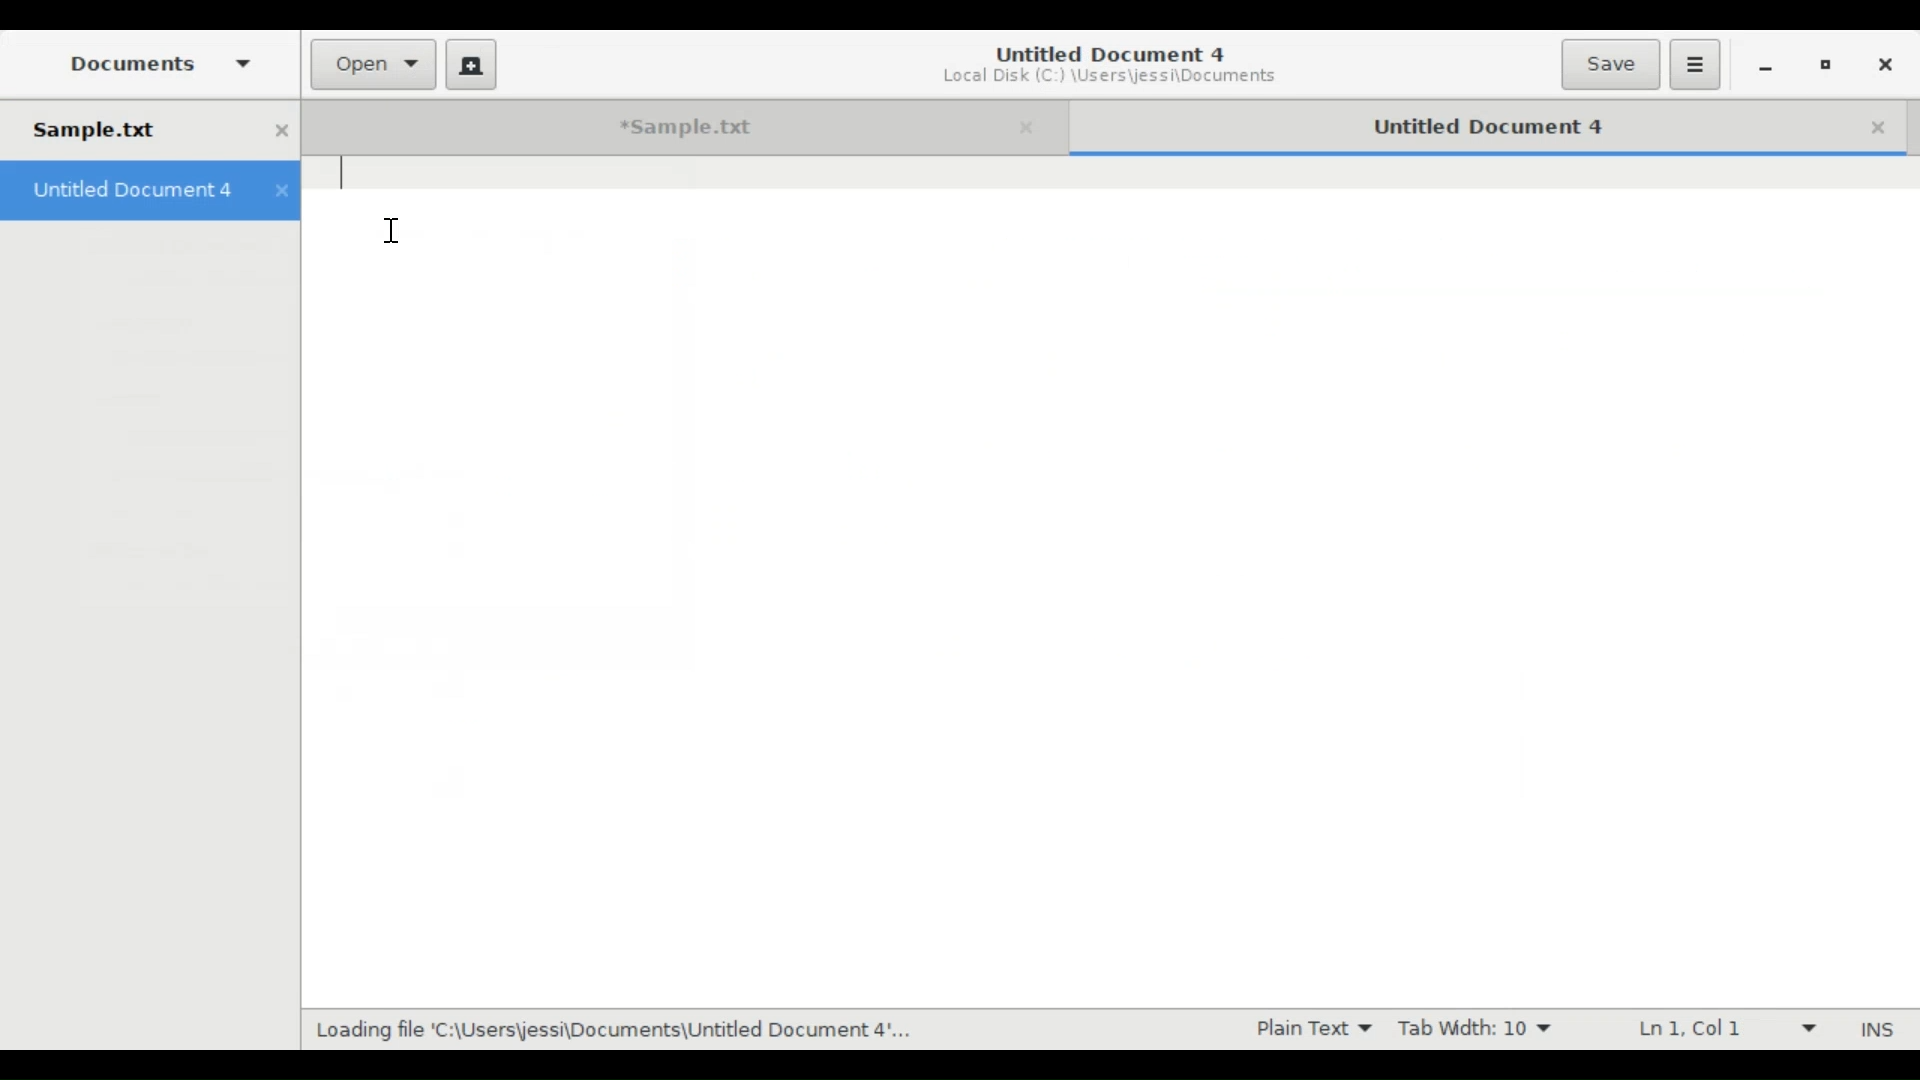 The width and height of the screenshot is (1920, 1080). I want to click on Text Entry Pane, so click(1108, 506).